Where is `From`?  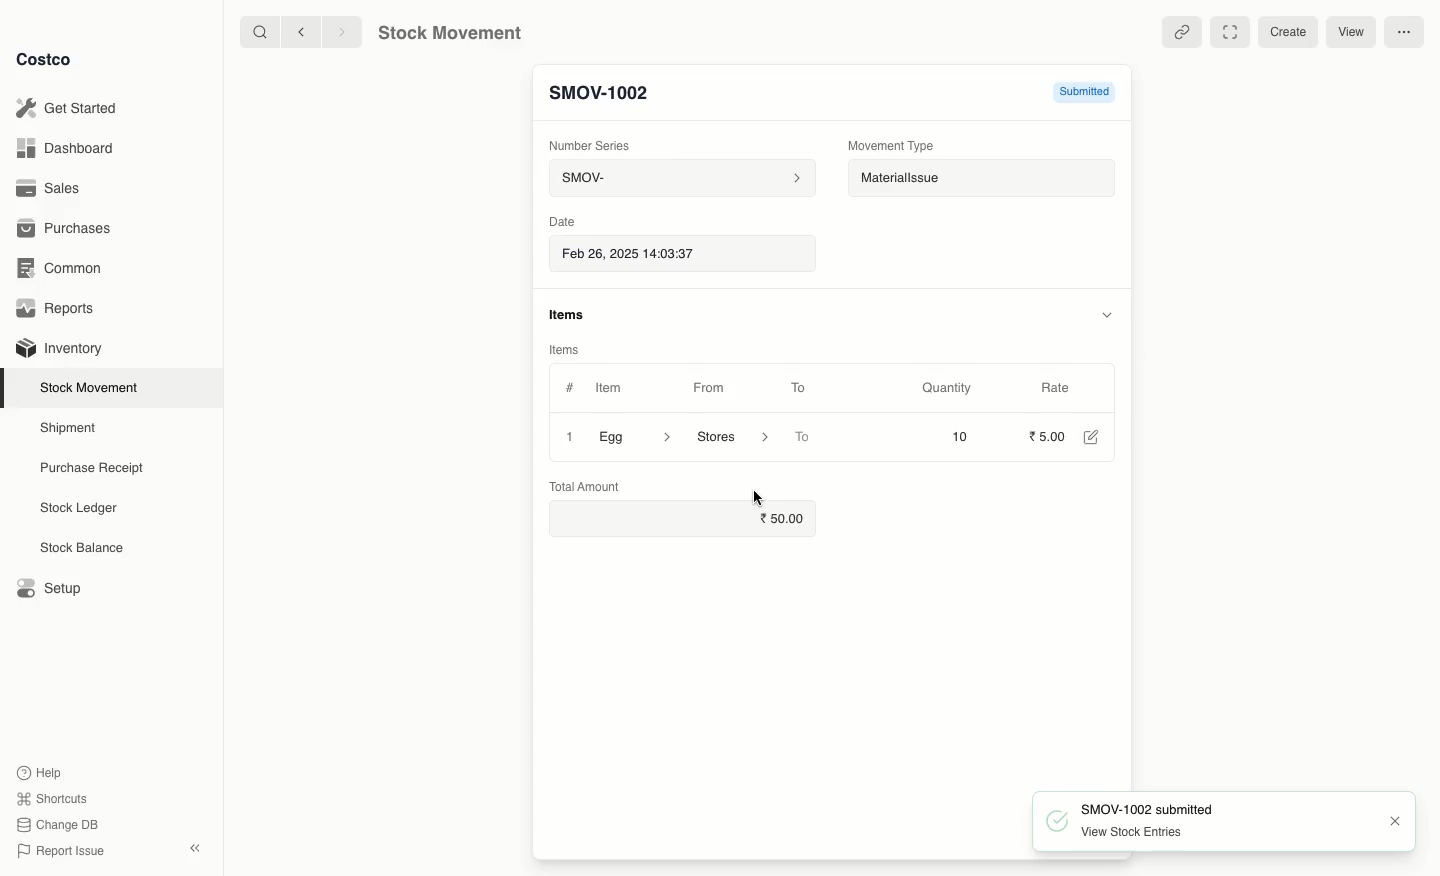 From is located at coordinates (716, 391).